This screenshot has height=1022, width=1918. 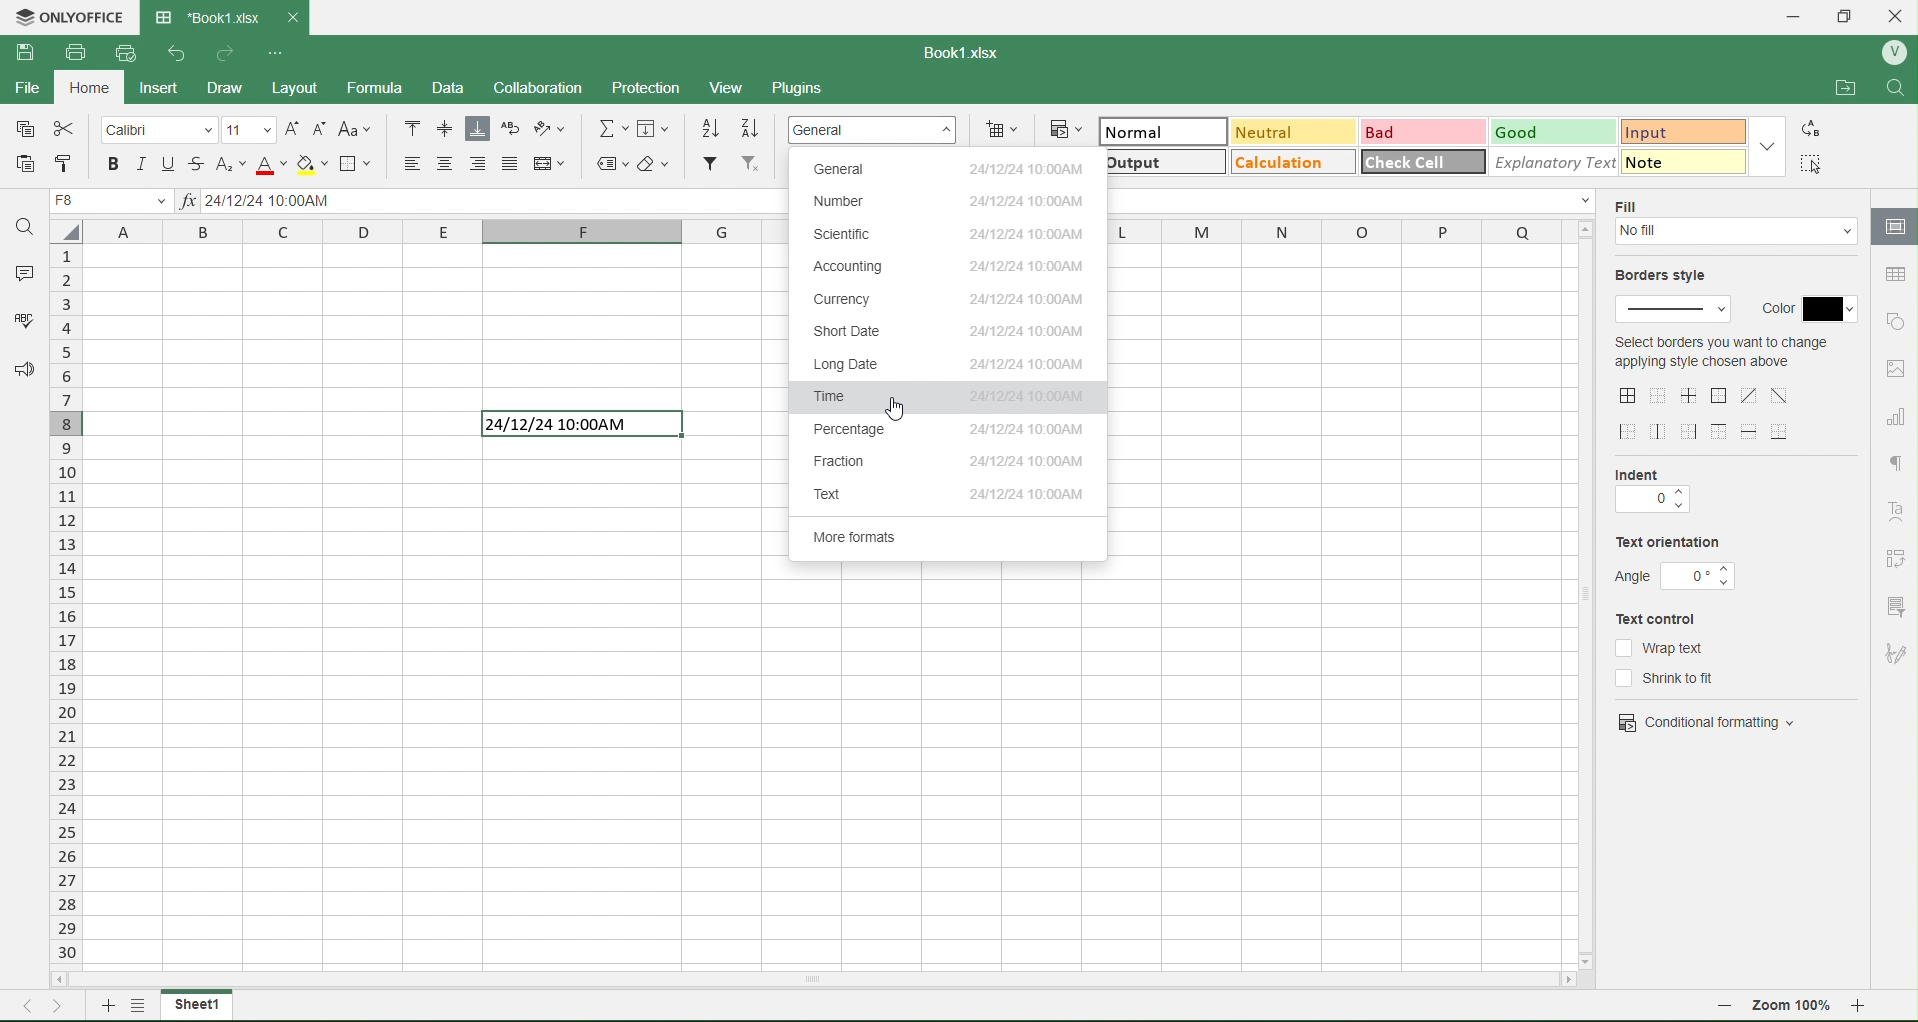 I want to click on Conditional Formating, so click(x=1065, y=128).